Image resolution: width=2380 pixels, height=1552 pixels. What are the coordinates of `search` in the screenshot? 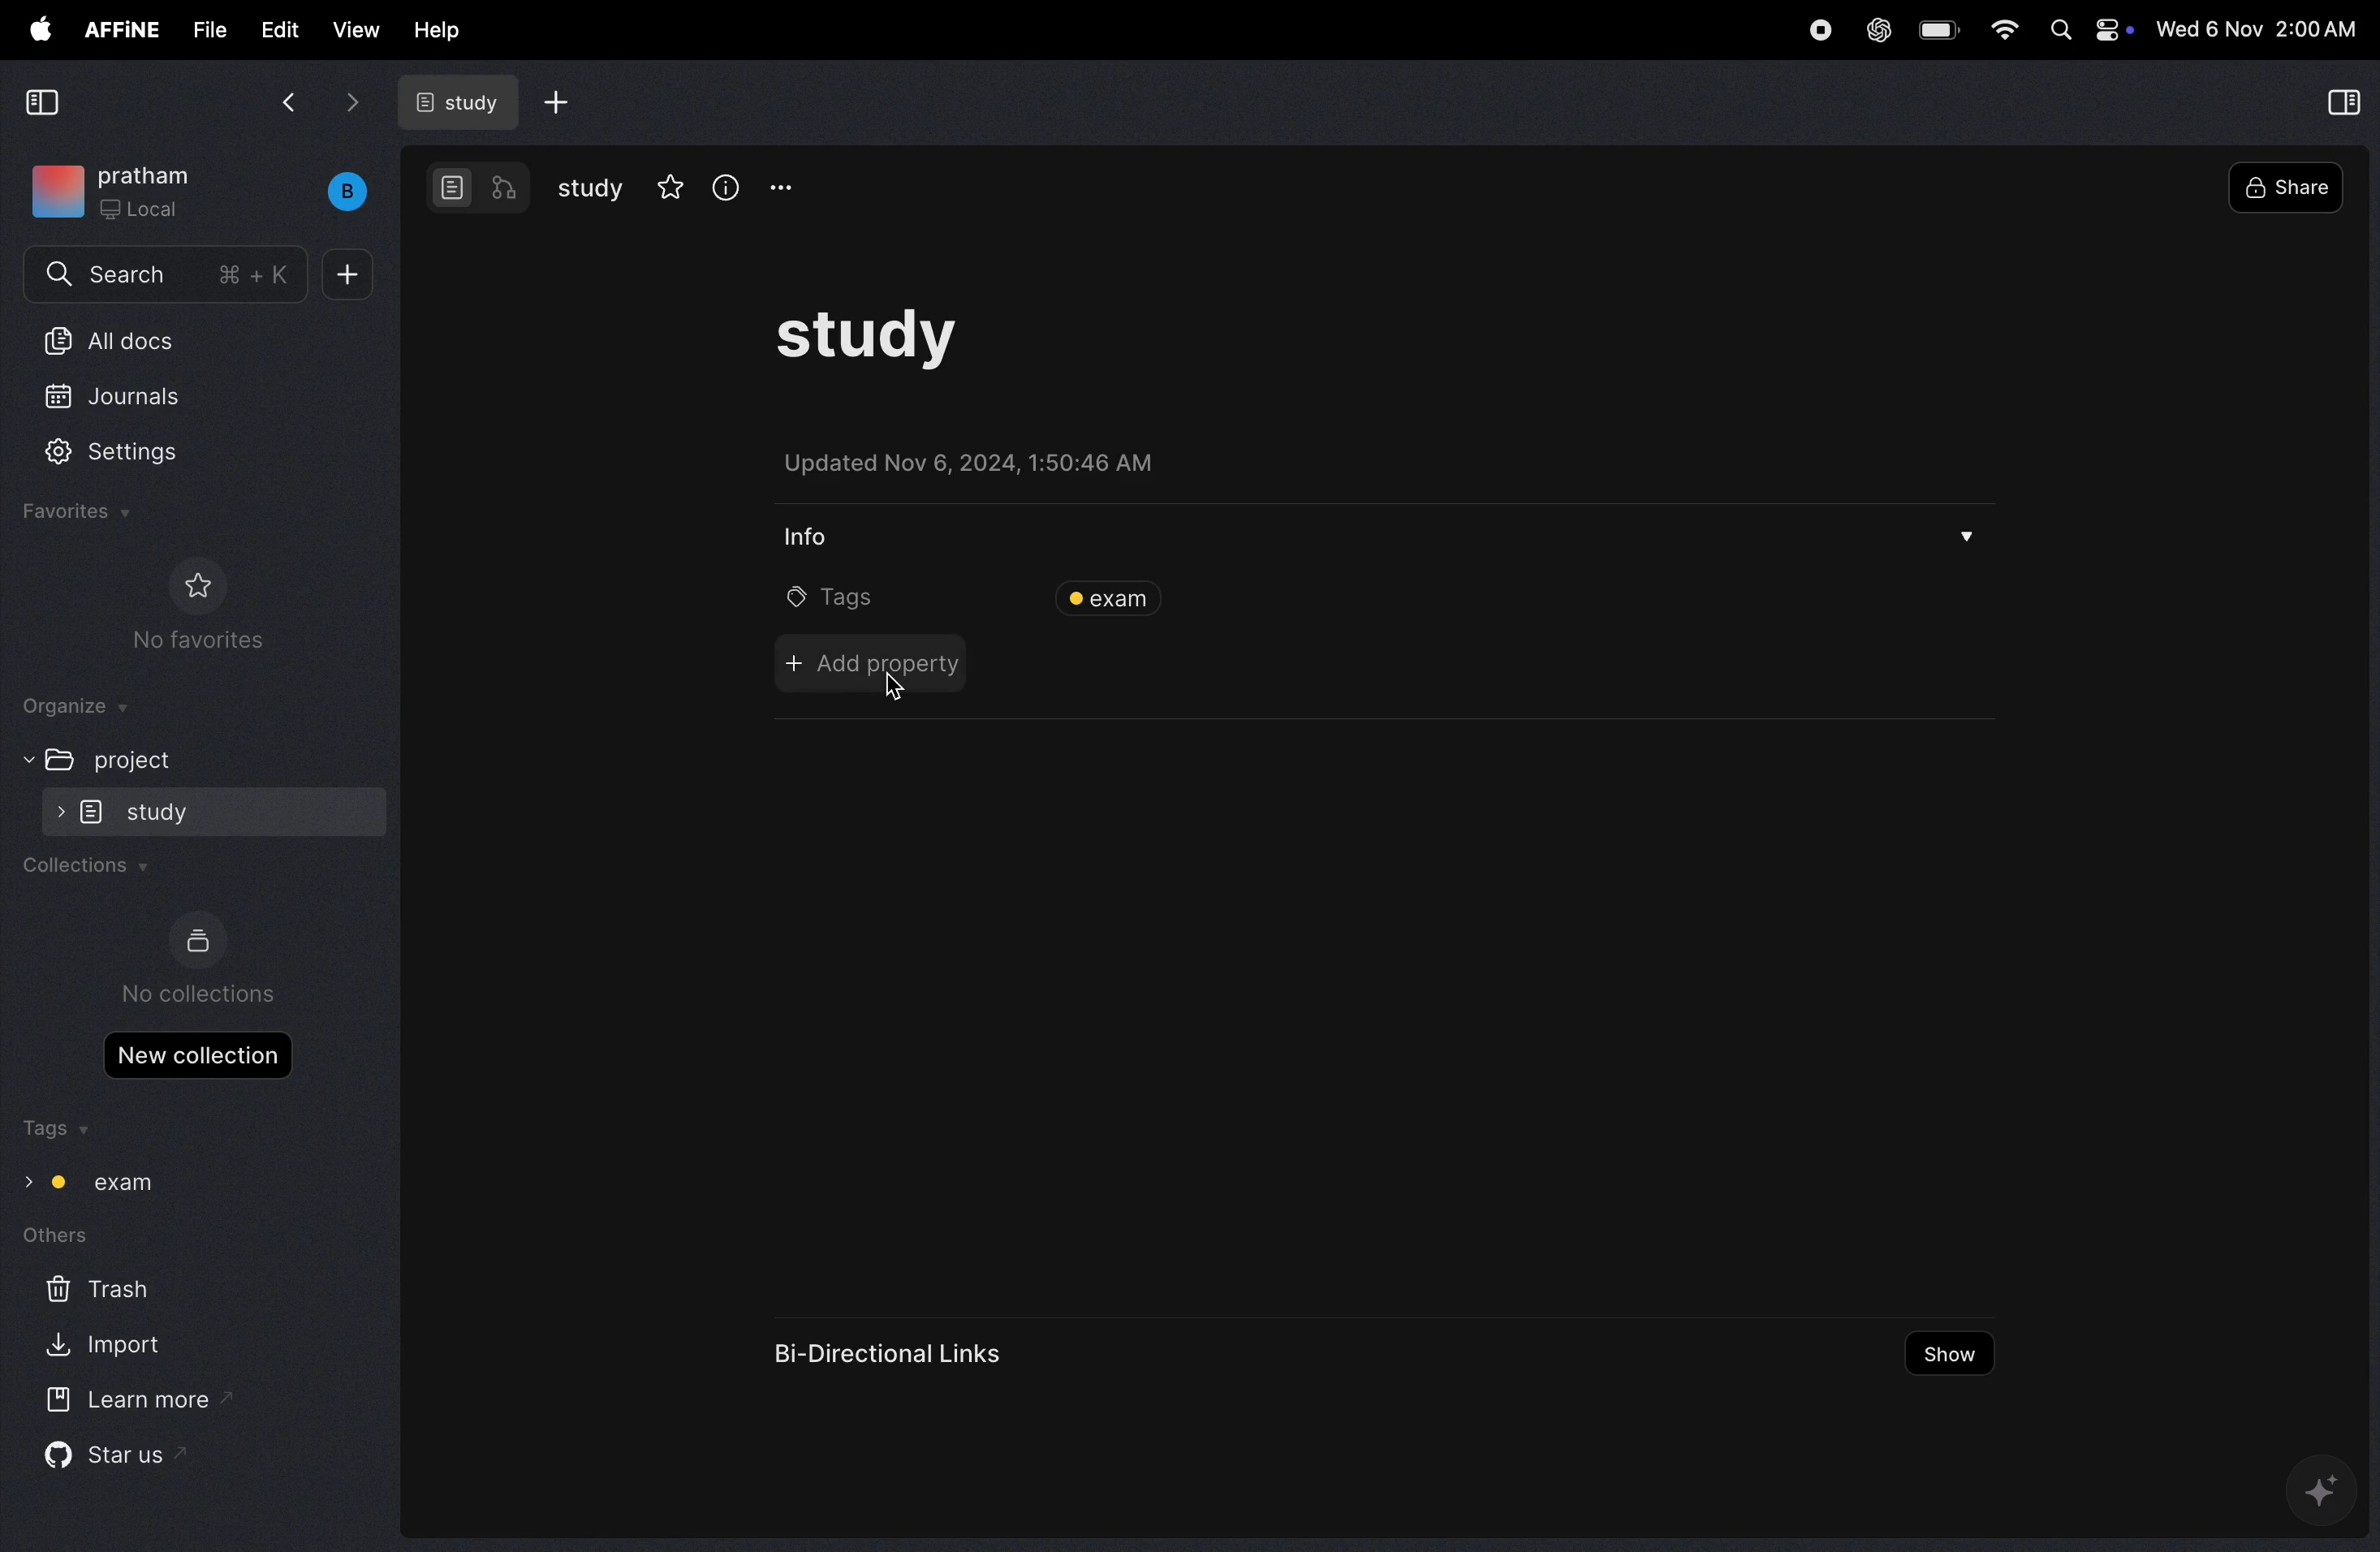 It's located at (151, 275).